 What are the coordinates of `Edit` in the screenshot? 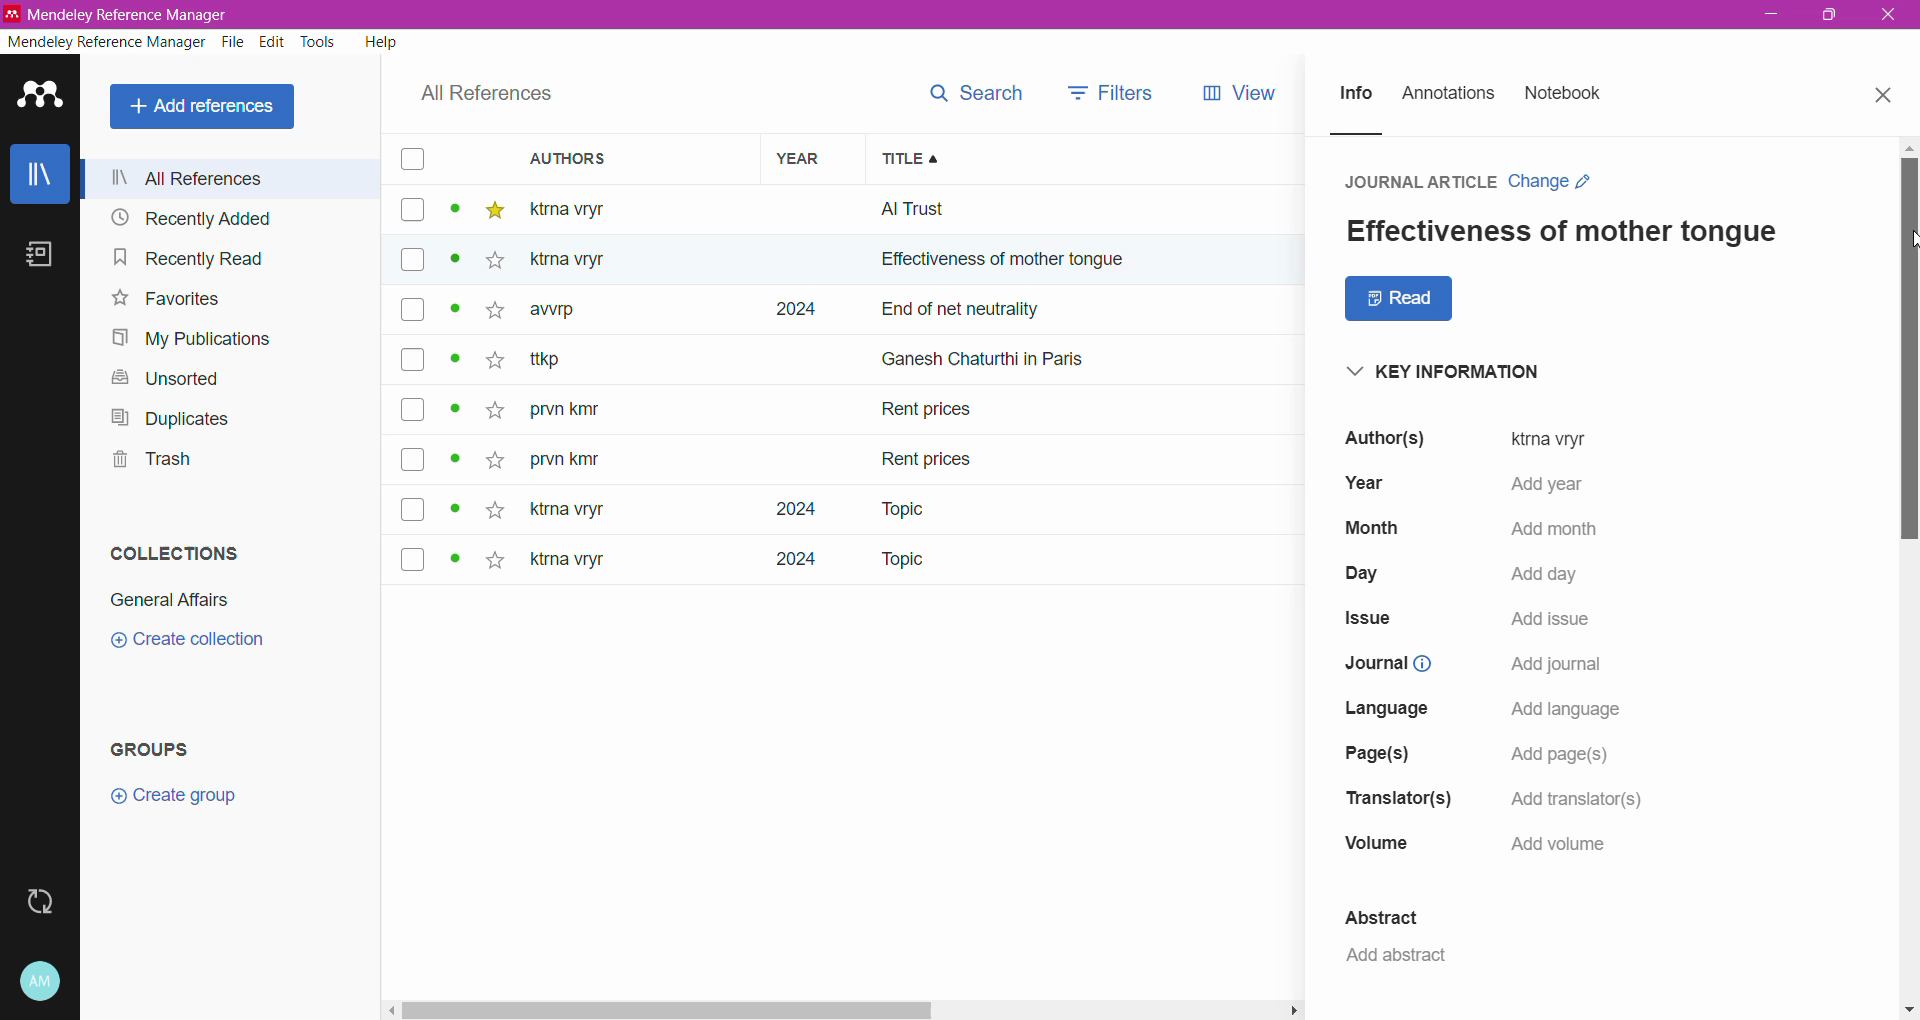 It's located at (274, 42).